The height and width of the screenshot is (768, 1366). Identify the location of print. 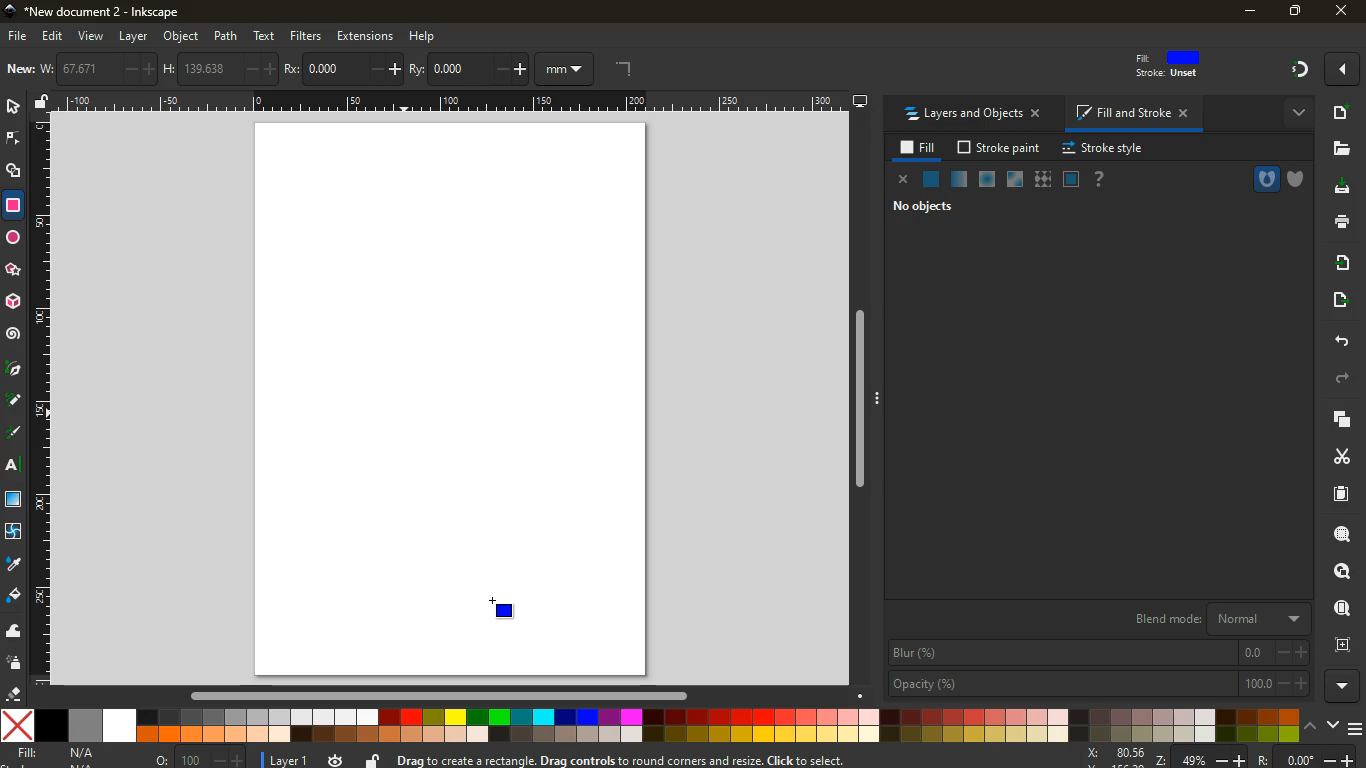
(1340, 222).